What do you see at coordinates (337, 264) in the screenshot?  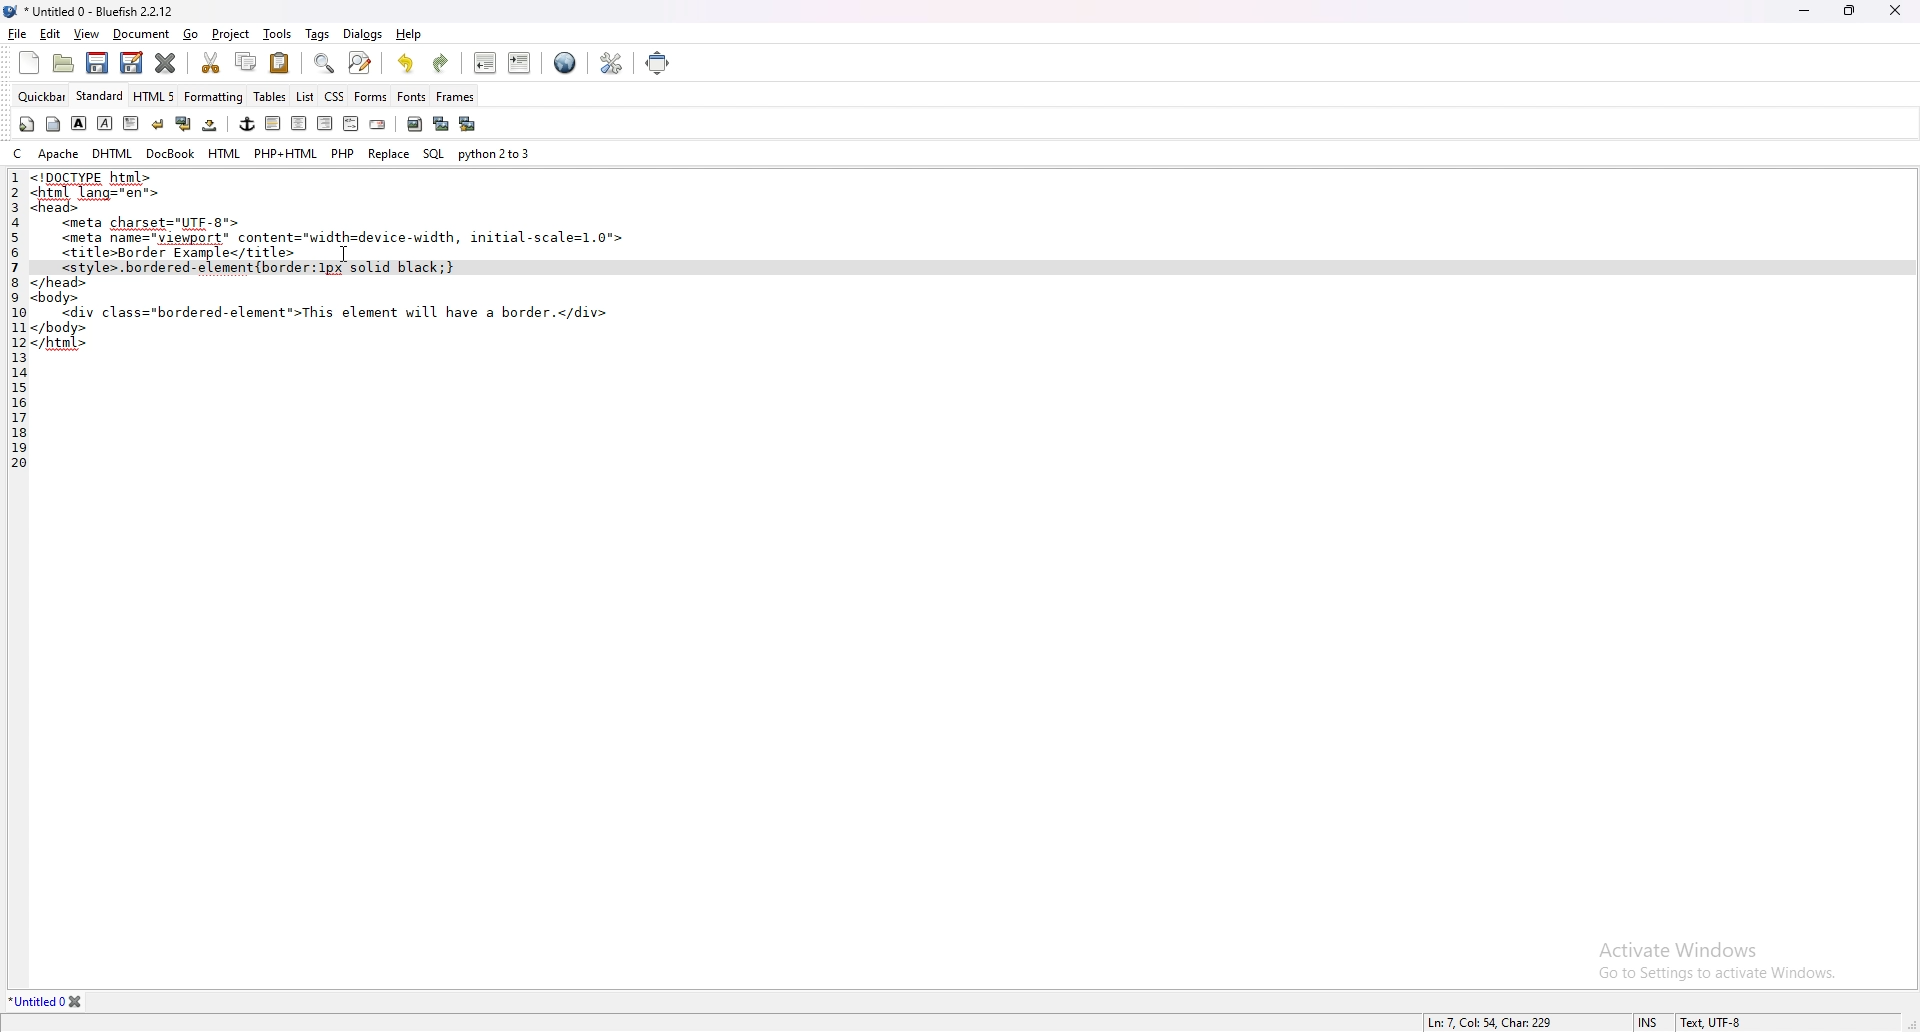 I see `<!DOCTYPE html><html lang=ren-><head><meta charset="UTE-8"><meta name="viewport" content="width=device-width, initial-scale=1.0"><titleBorder Example</title><style>.bordered-element {border :1px solid black;[</head><body><div class="bordered-element >This element will have a border.</div></body></html>` at bounding box center [337, 264].